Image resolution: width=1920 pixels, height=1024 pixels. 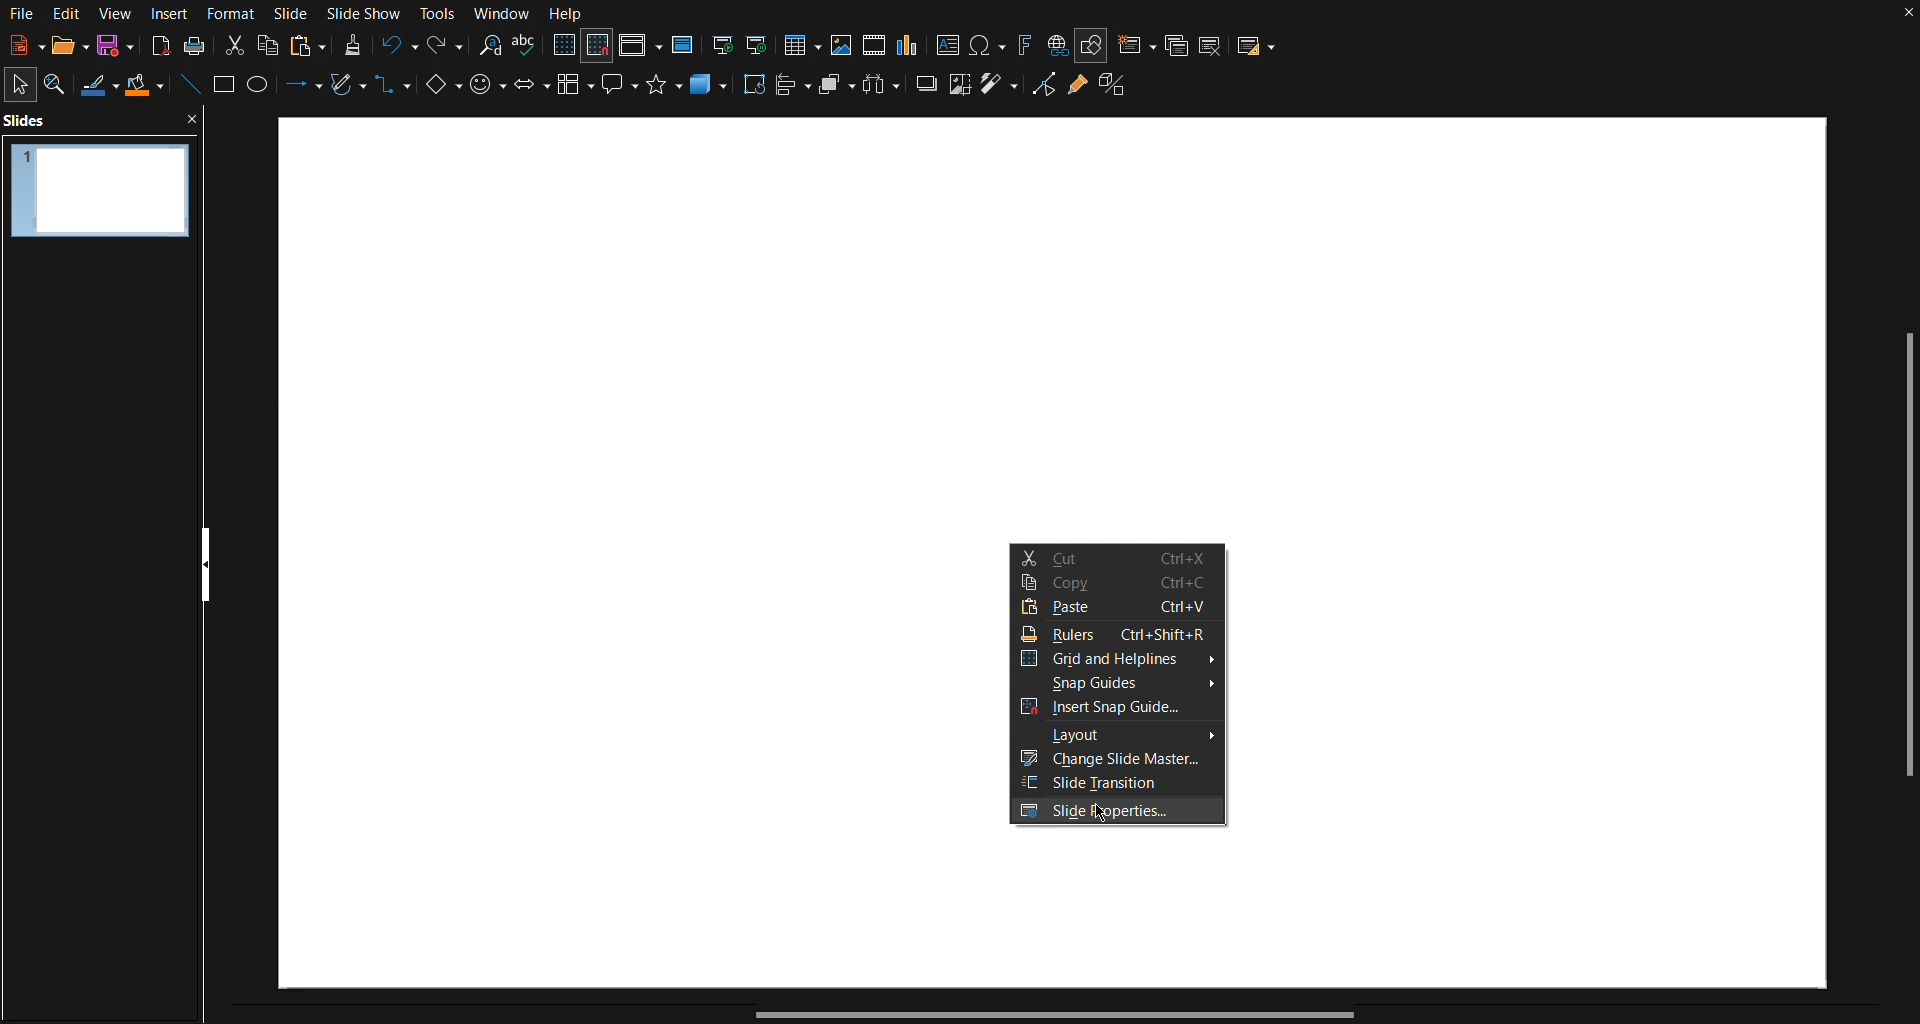 What do you see at coordinates (1213, 43) in the screenshot?
I see `Delete Slide` at bounding box center [1213, 43].